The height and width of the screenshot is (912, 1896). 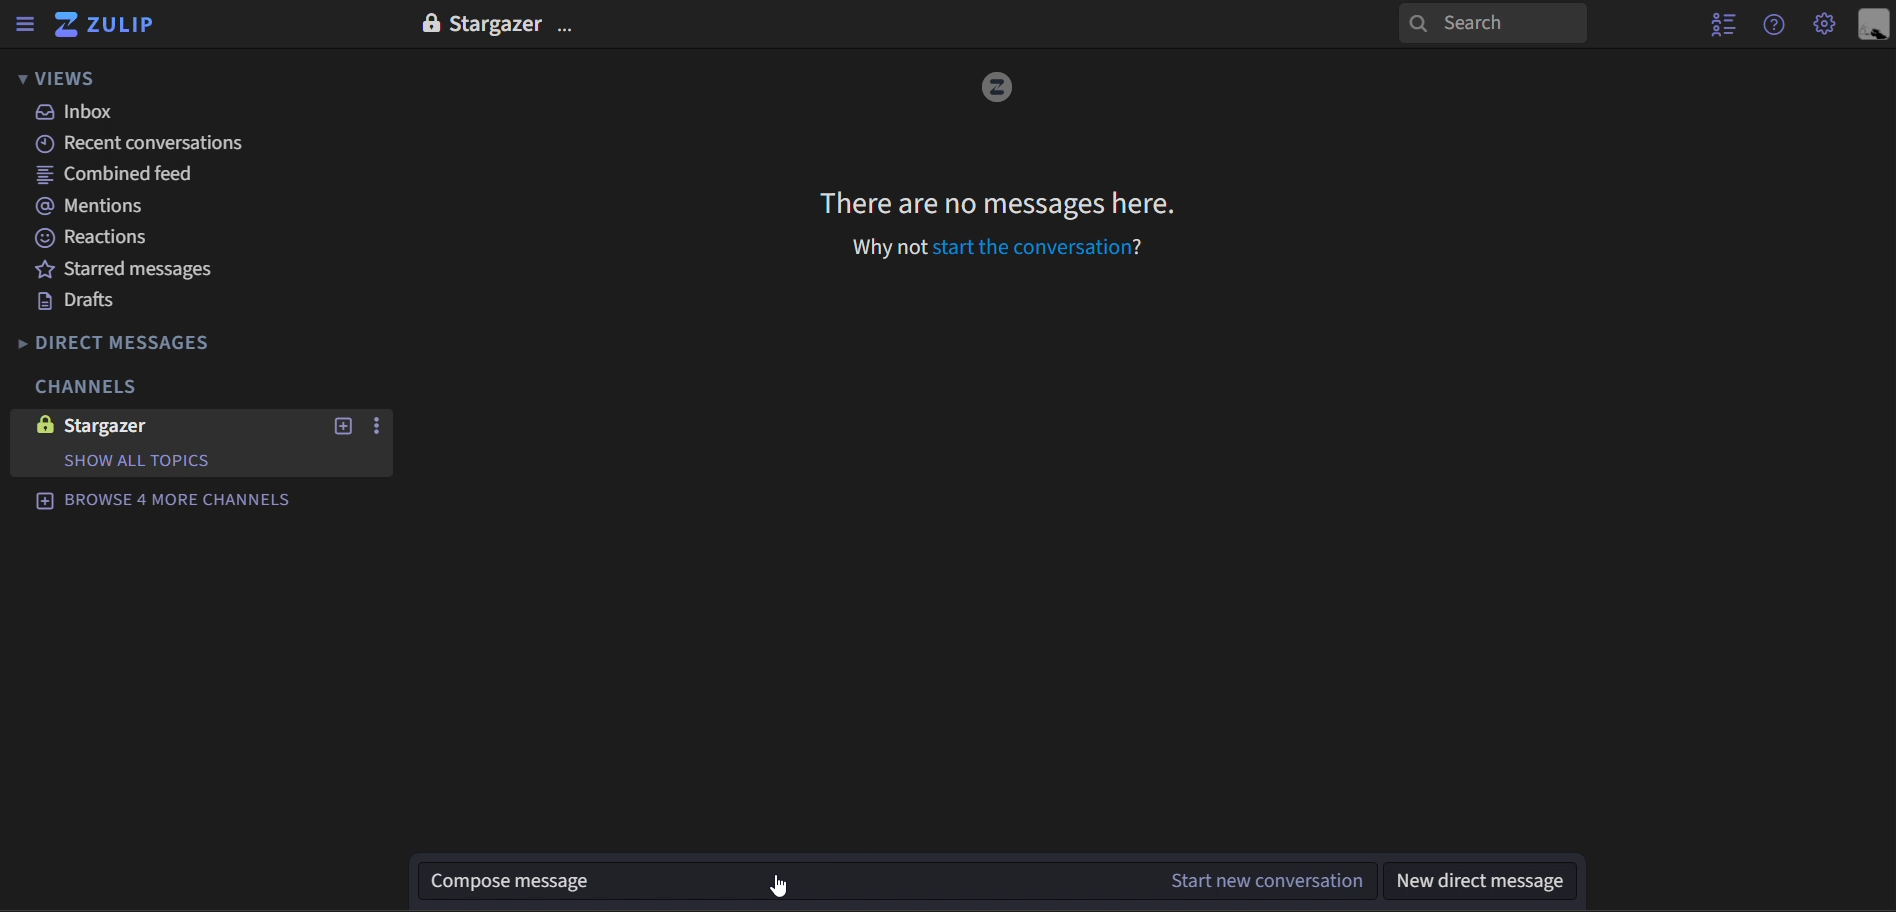 I want to click on Compose message, so click(x=784, y=881).